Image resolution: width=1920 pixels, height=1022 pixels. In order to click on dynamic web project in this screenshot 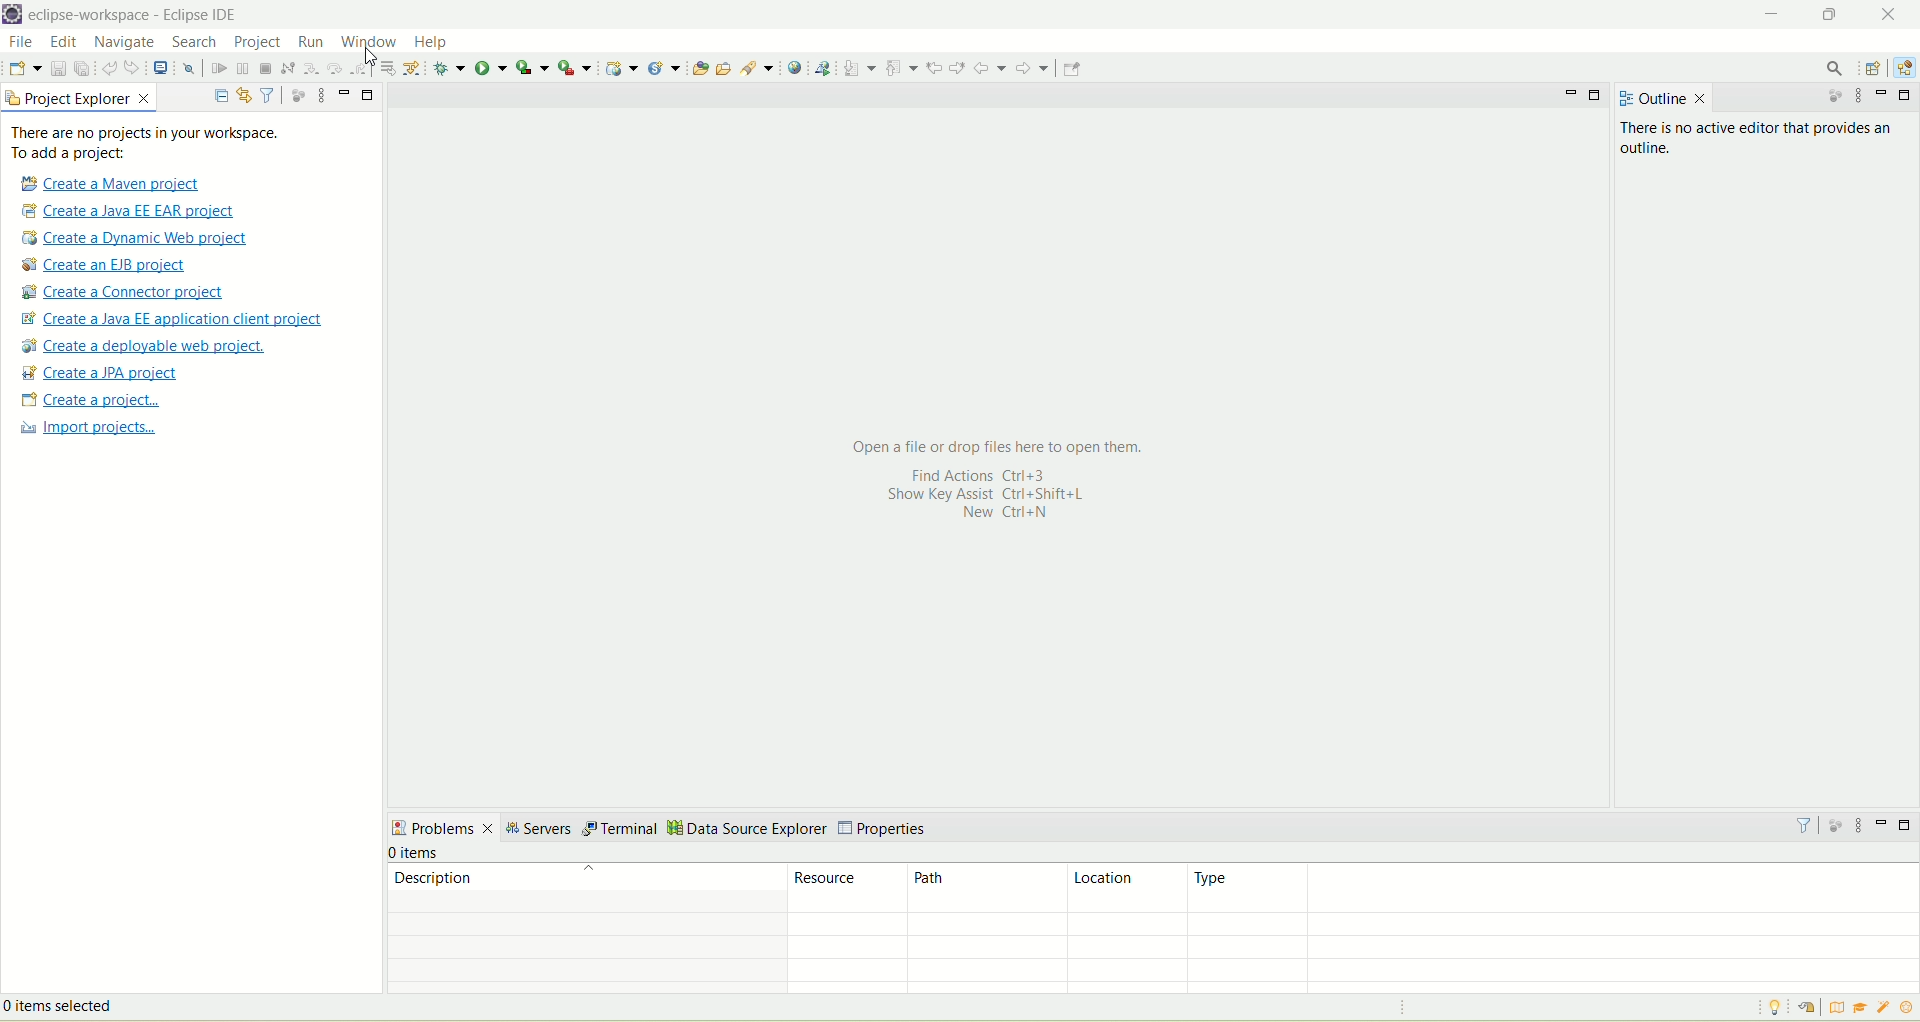, I will do `click(623, 69)`.